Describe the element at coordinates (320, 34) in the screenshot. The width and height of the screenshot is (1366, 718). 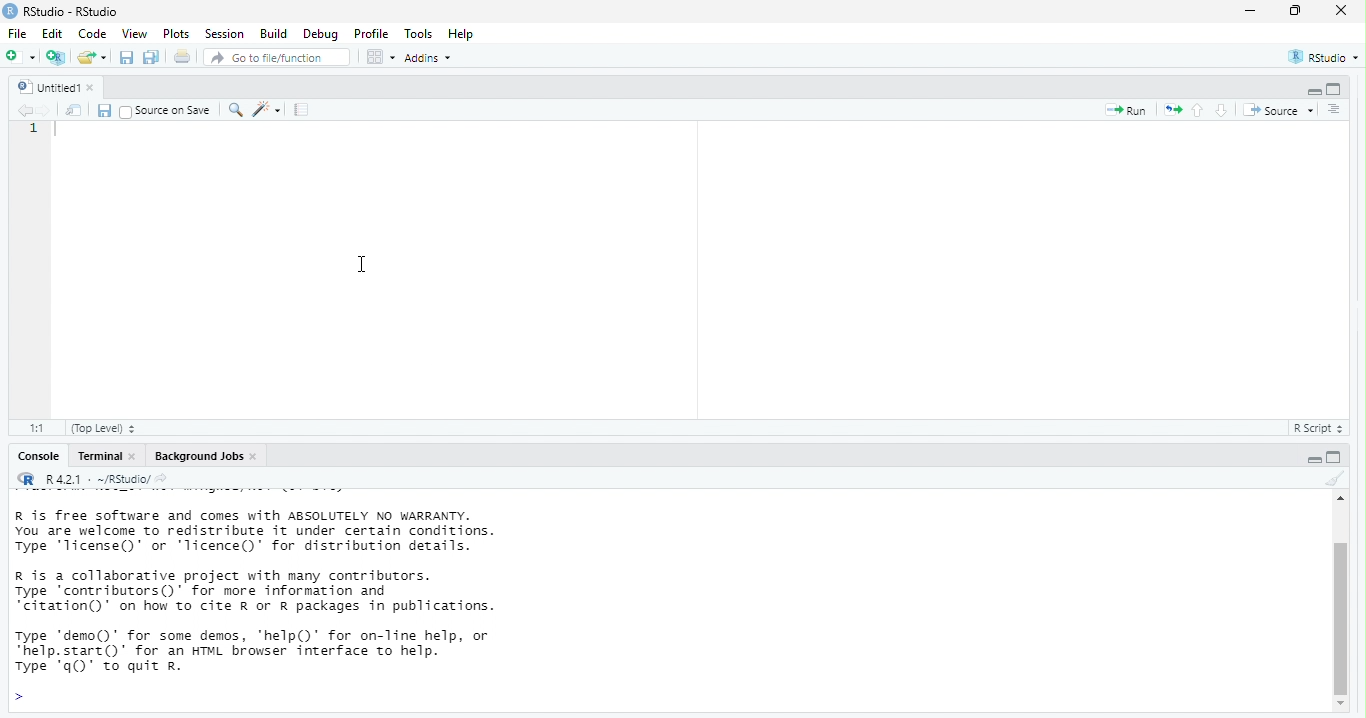
I see `debug` at that location.